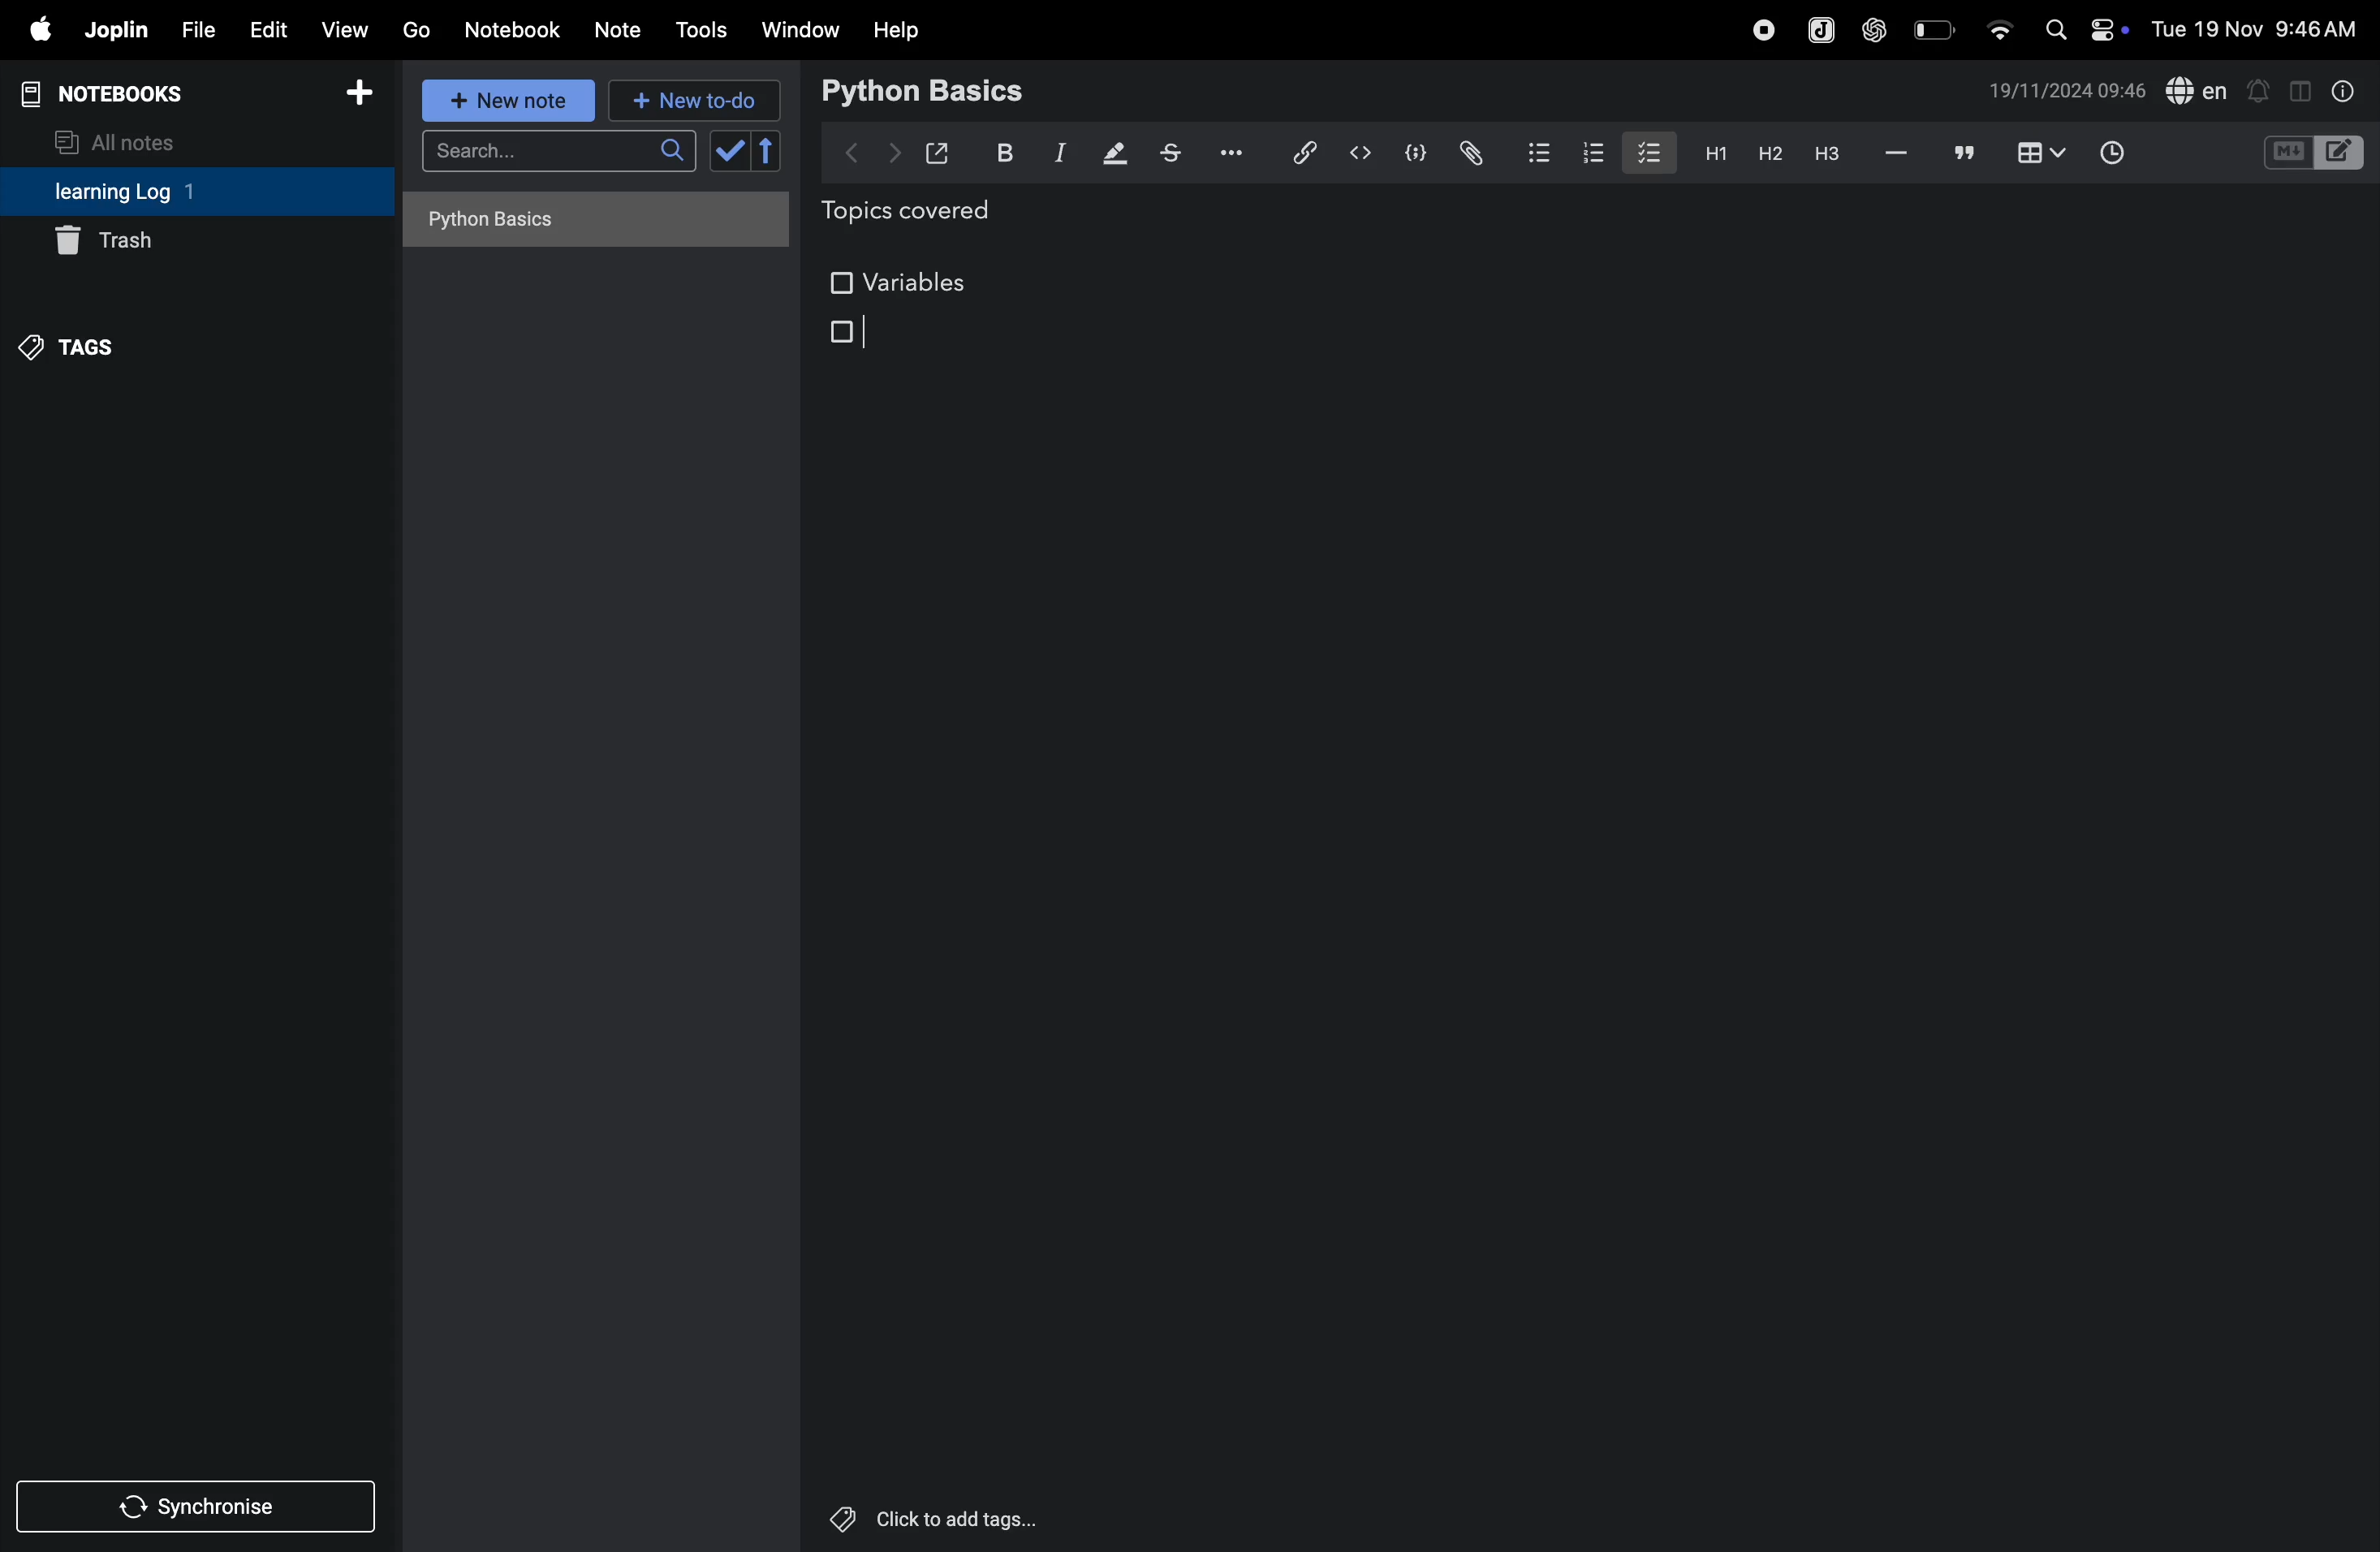 The image size is (2380, 1552). I want to click on date and time, so click(2067, 91).